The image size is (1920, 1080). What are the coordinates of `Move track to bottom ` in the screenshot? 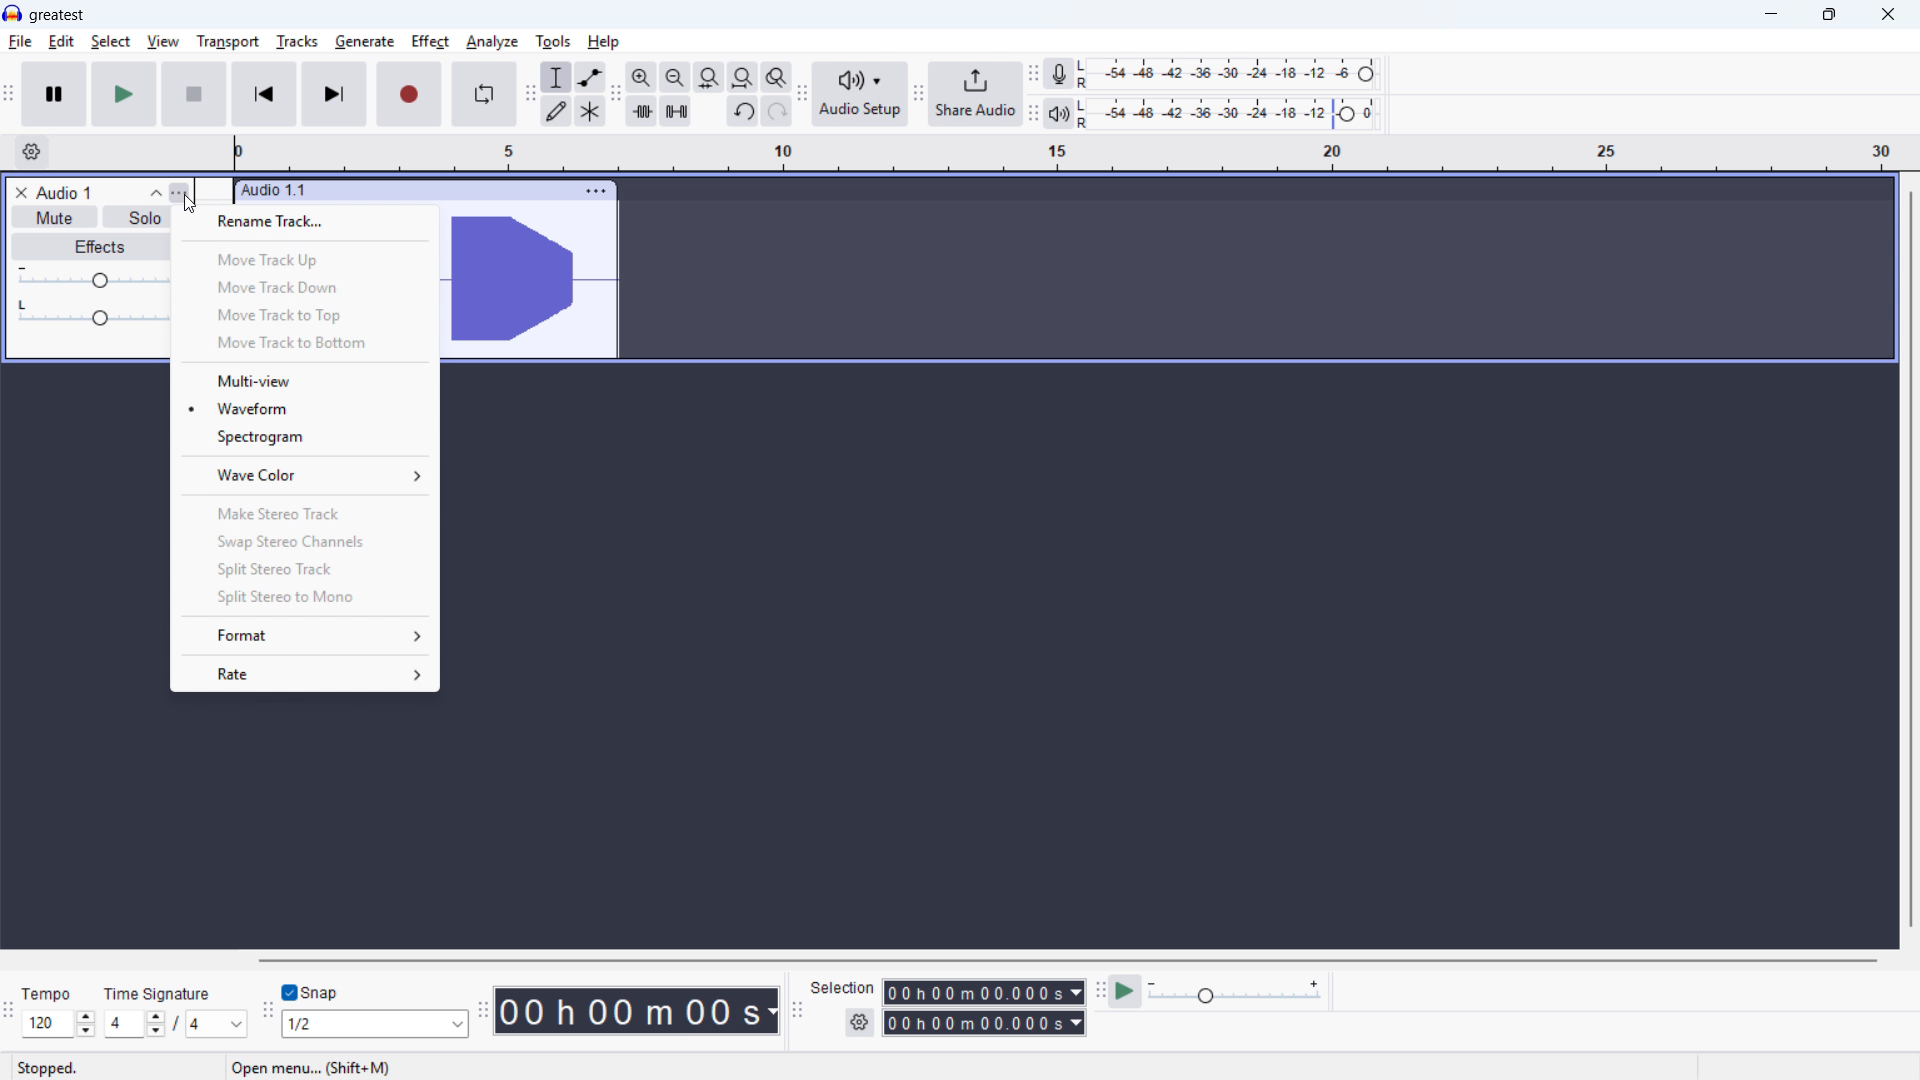 It's located at (308, 343).